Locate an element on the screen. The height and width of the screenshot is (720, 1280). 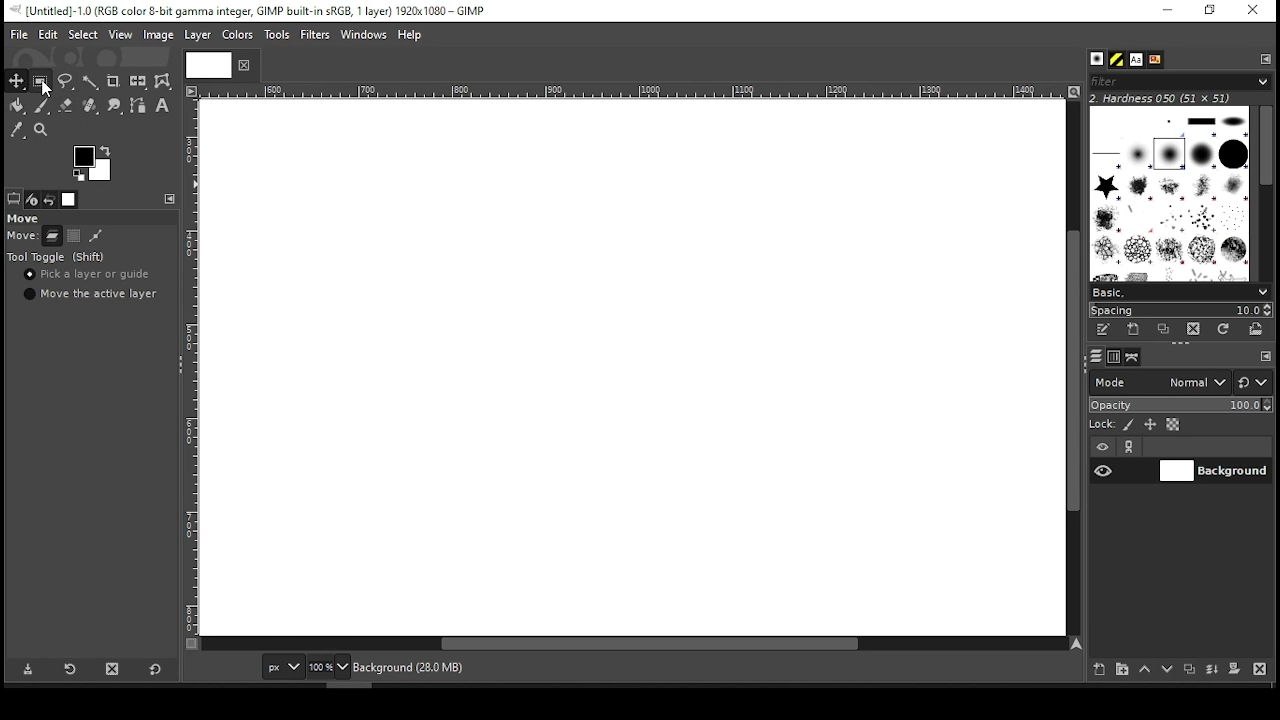
layers is located at coordinates (1095, 357).